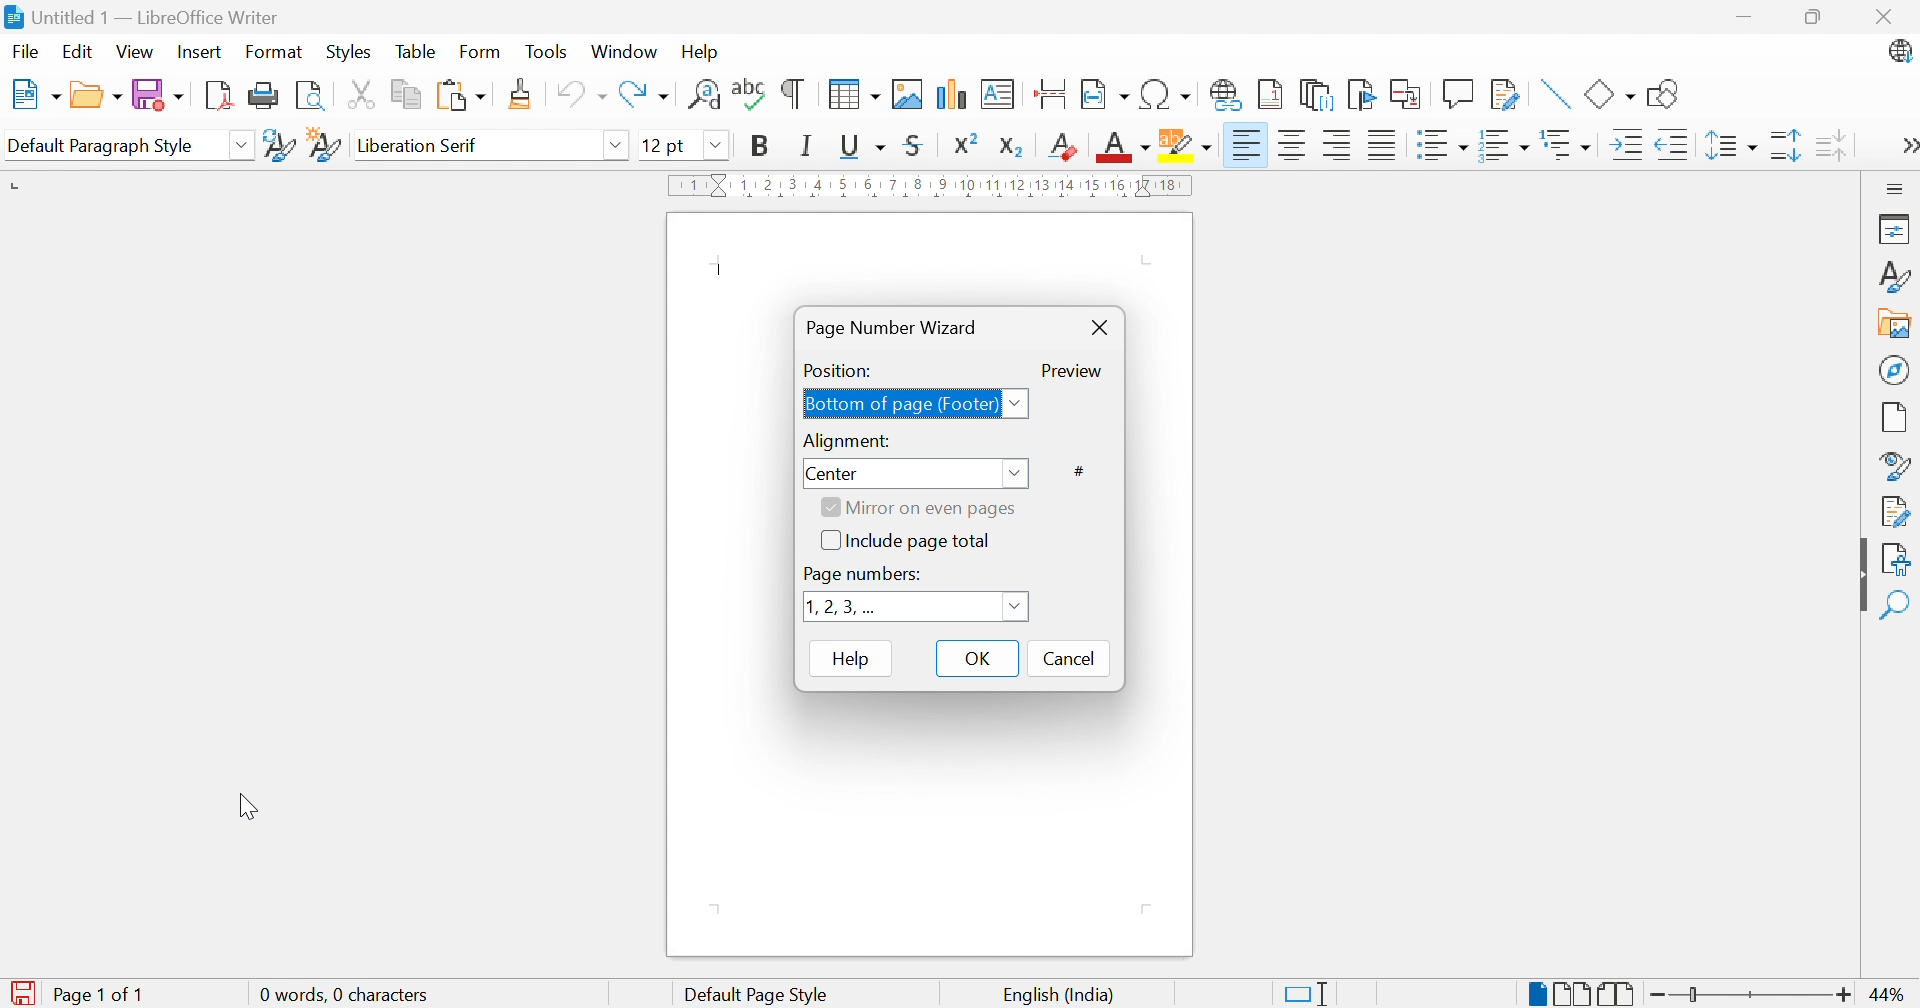  What do you see at coordinates (663, 146) in the screenshot?
I see `12 pt` at bounding box center [663, 146].